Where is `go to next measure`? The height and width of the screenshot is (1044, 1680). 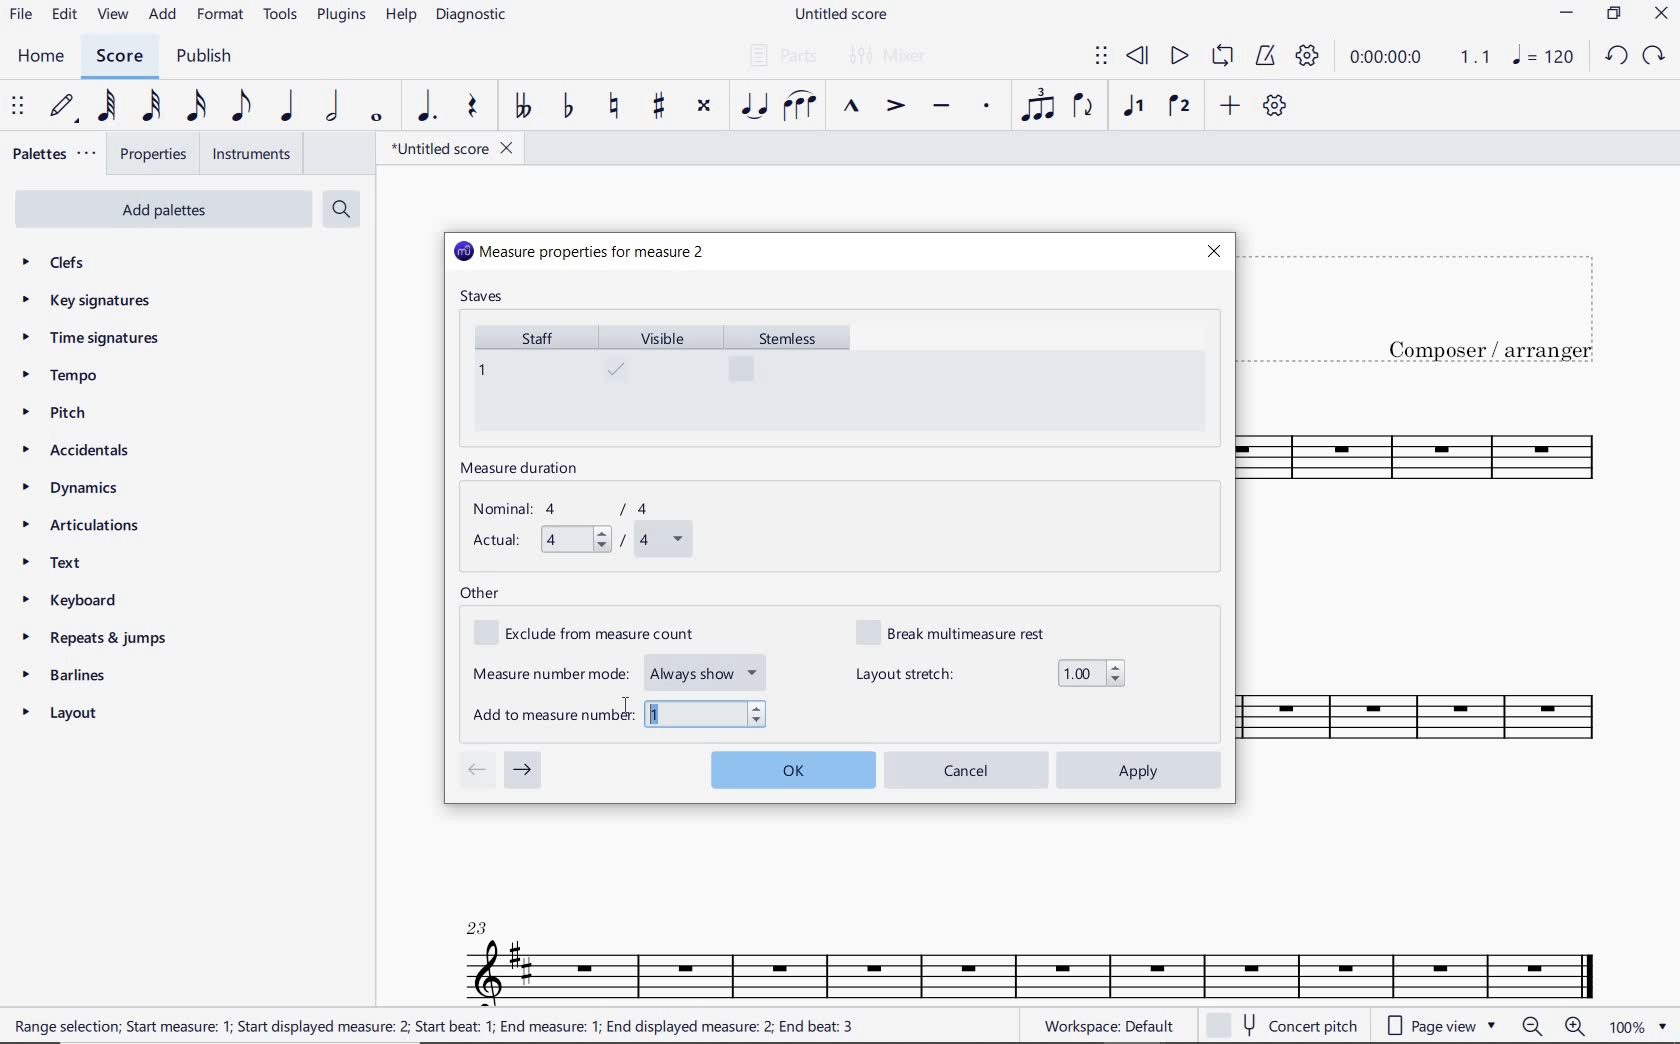
go to next measure is located at coordinates (523, 771).